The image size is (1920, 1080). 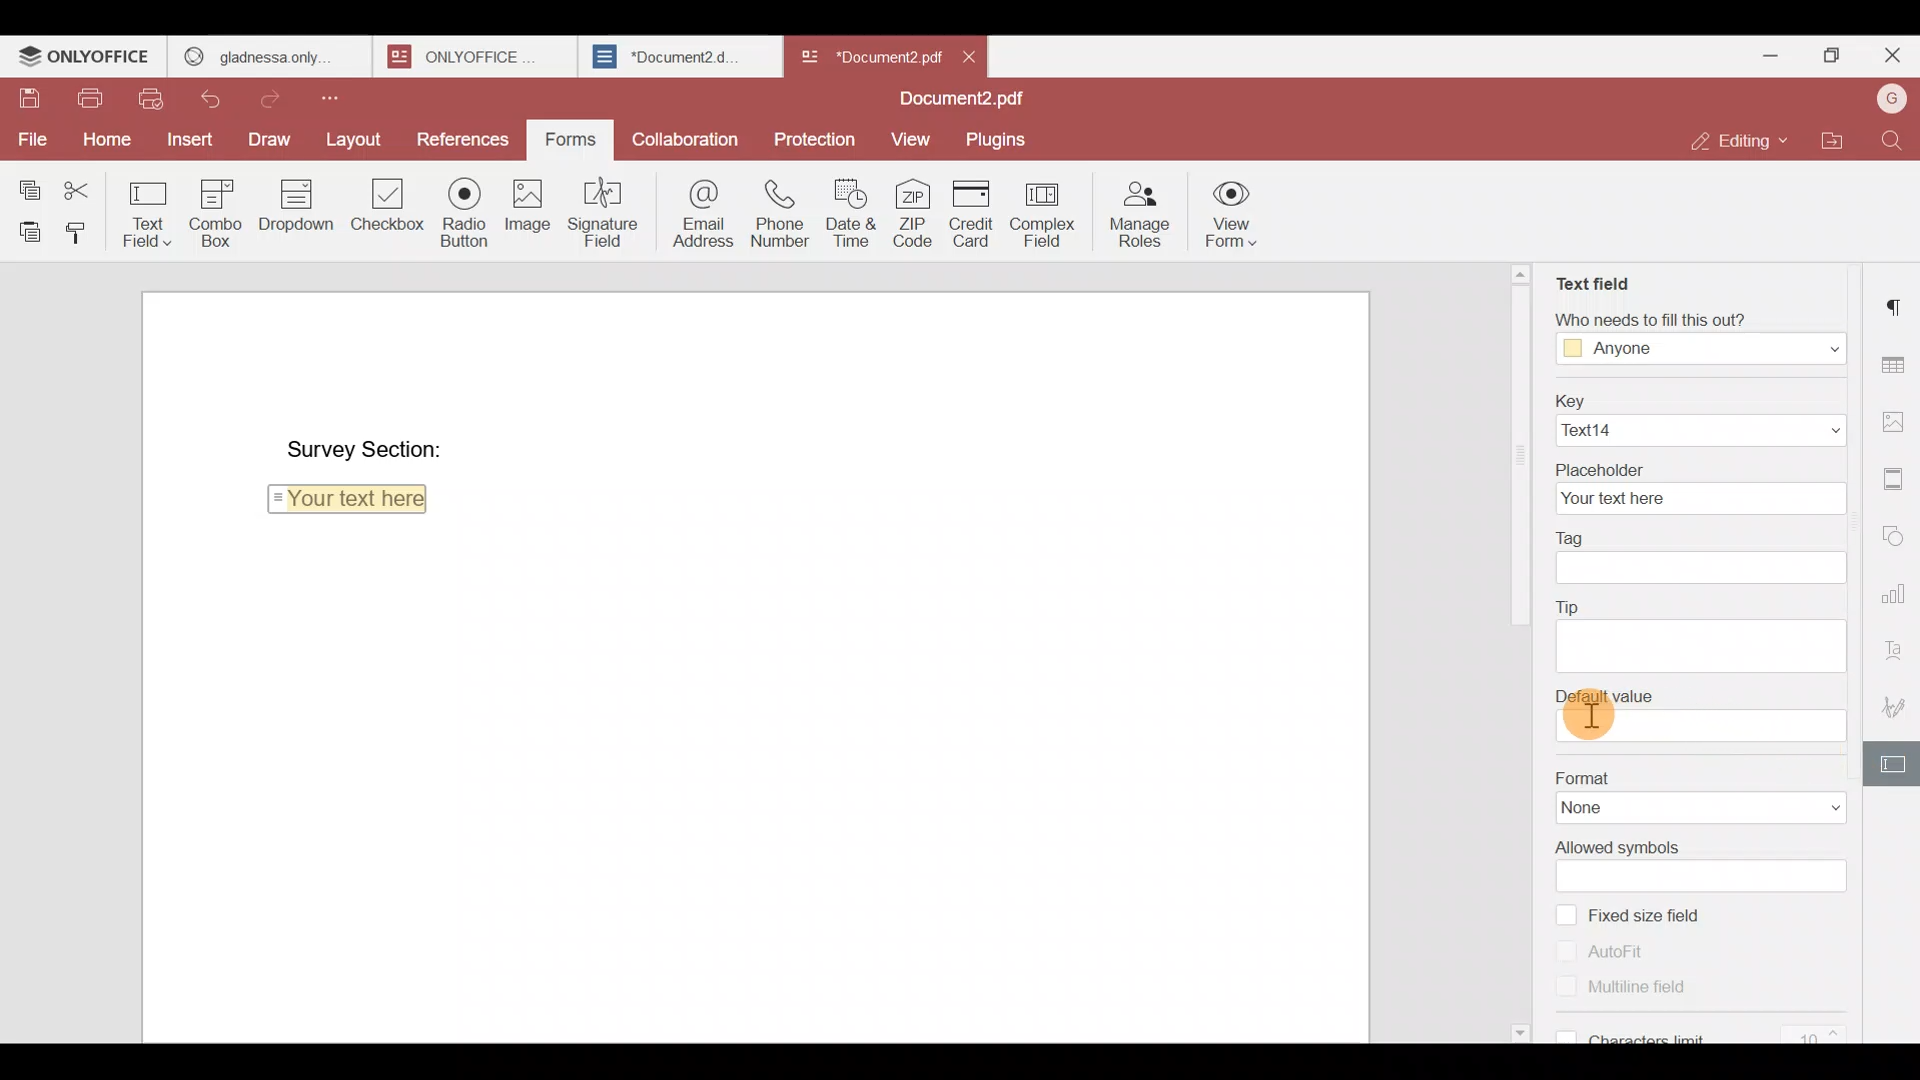 What do you see at coordinates (1050, 211) in the screenshot?
I see `Complex field` at bounding box center [1050, 211].